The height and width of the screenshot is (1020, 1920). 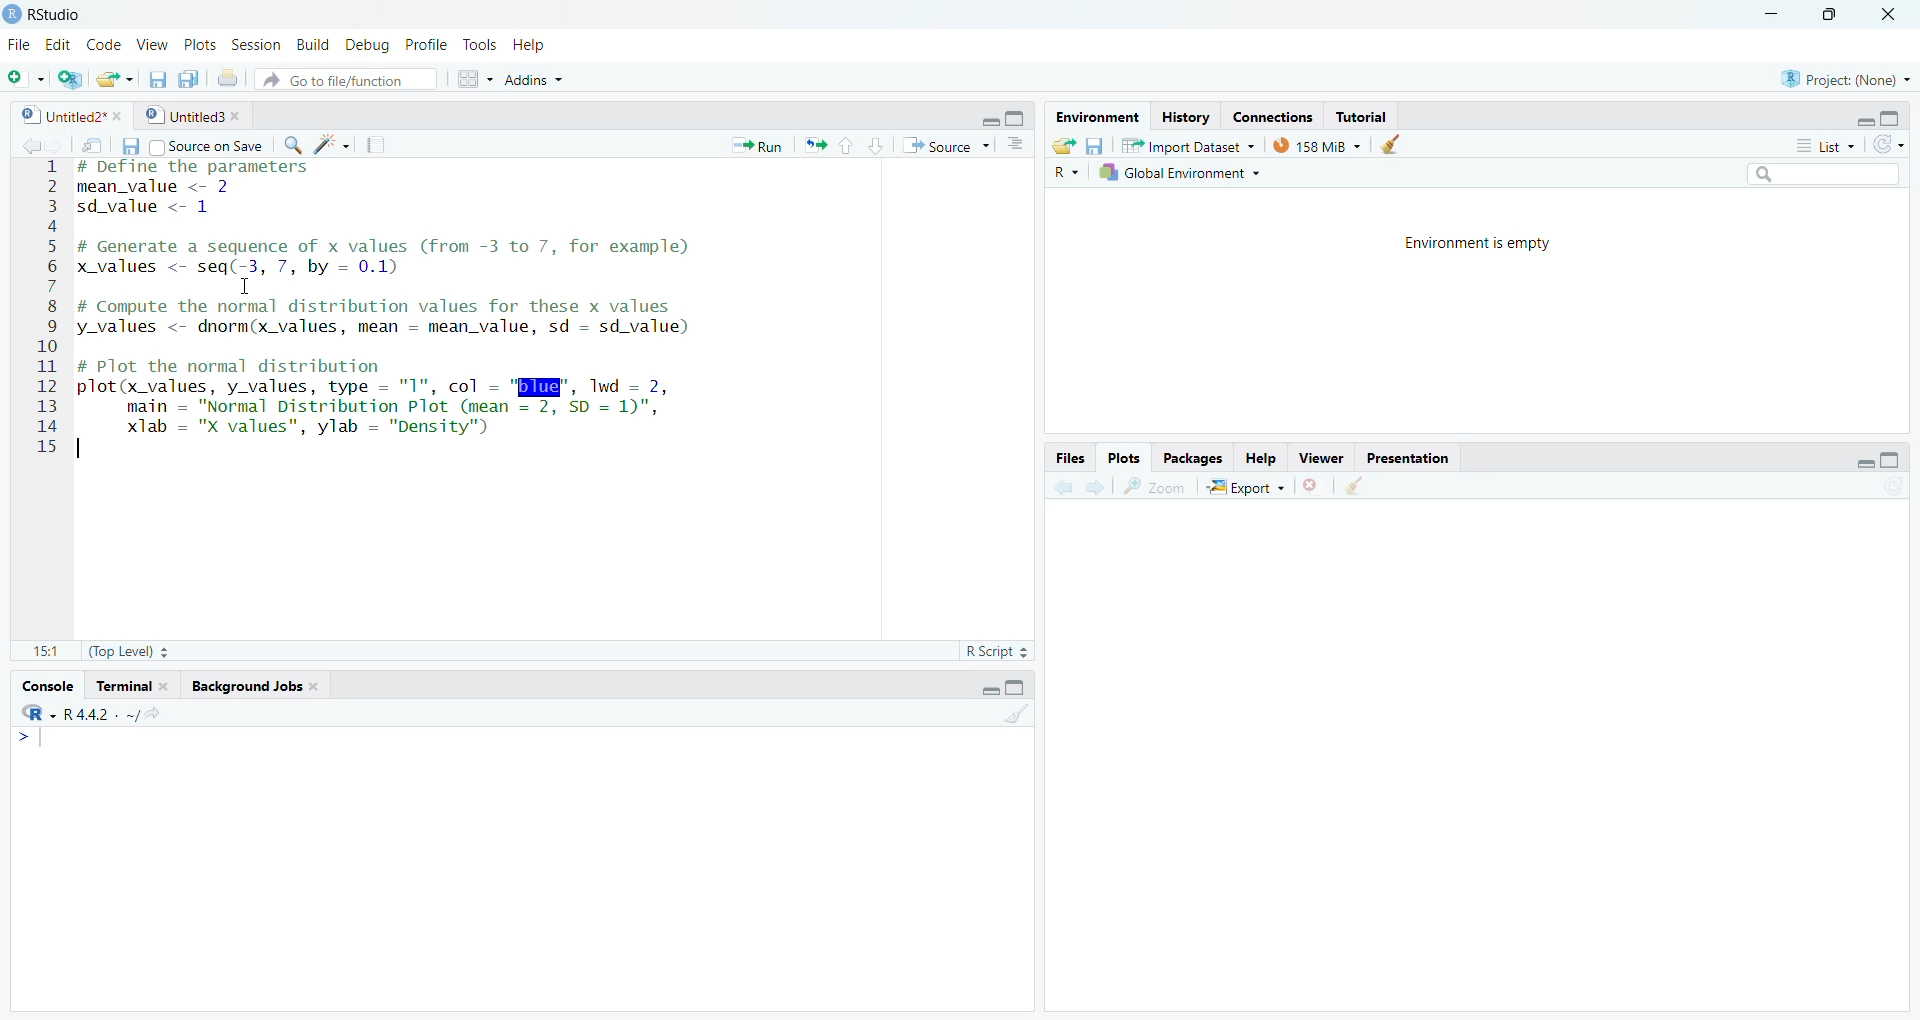 I want to click on show in new window, so click(x=1369, y=485).